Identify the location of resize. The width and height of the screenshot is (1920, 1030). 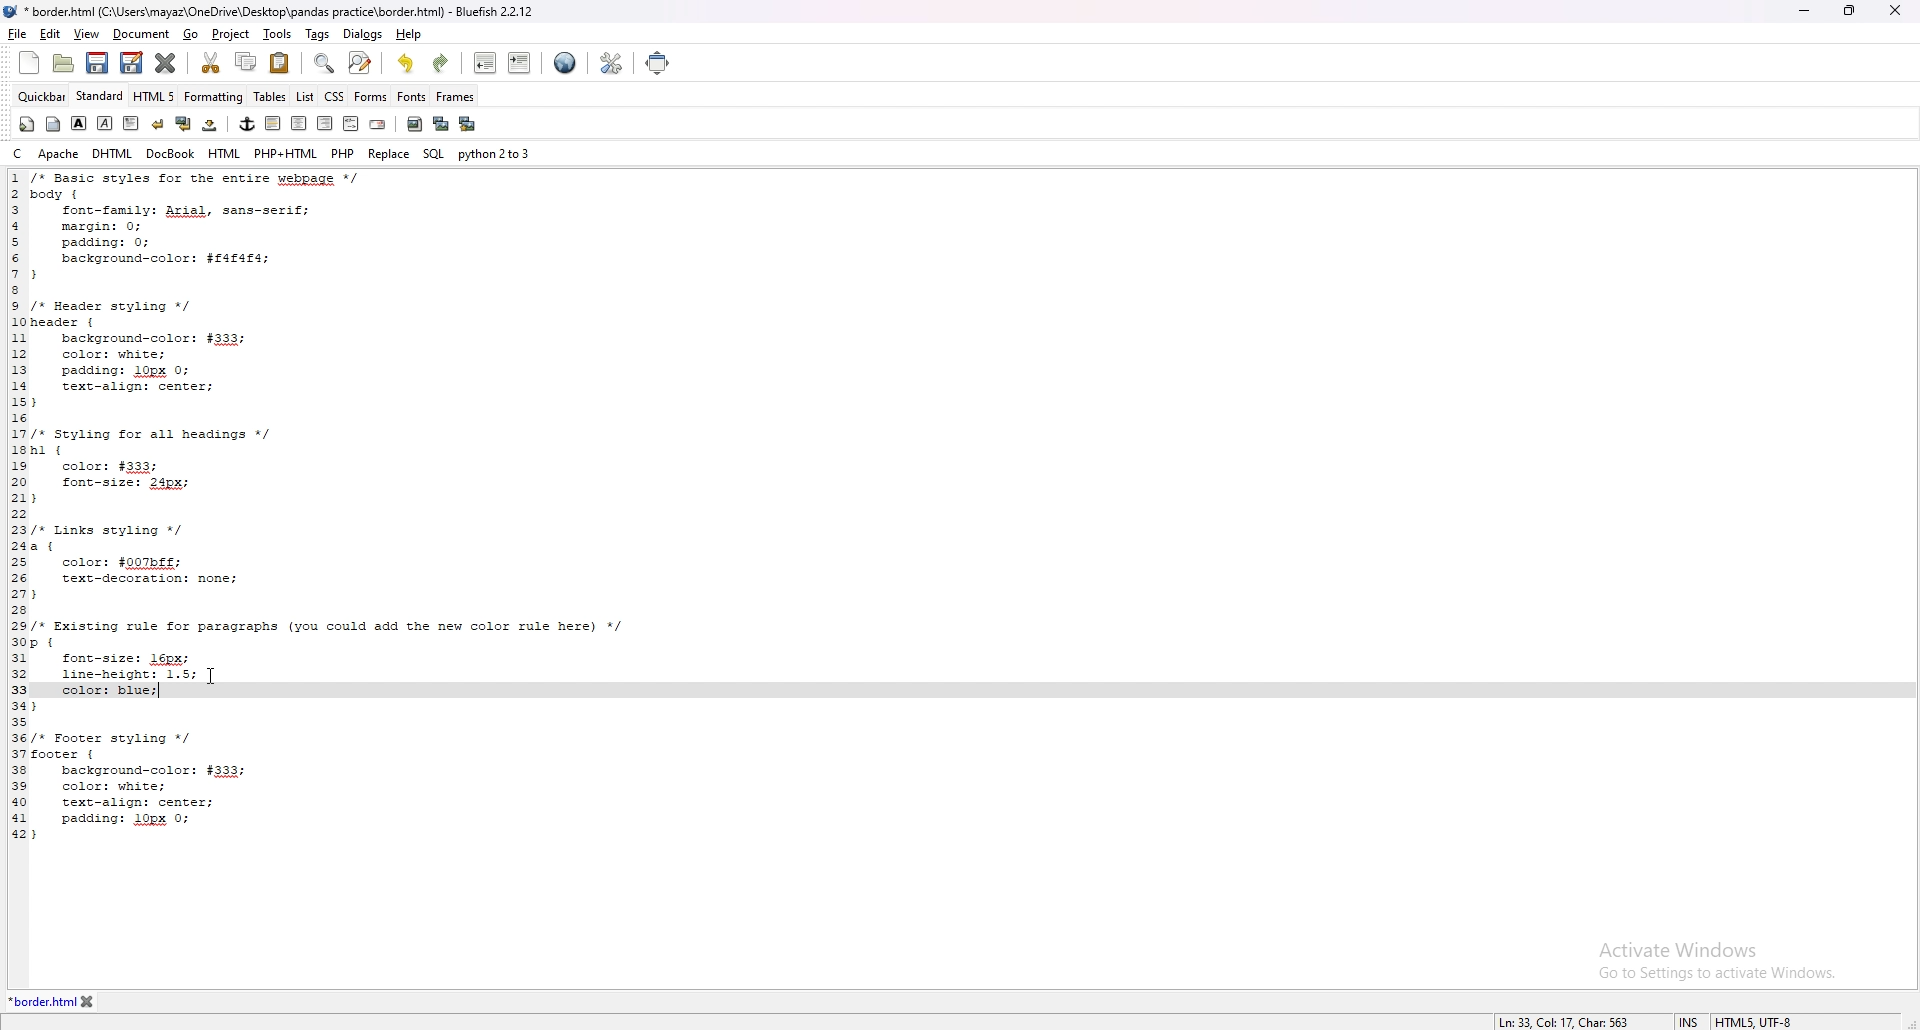
(1850, 10).